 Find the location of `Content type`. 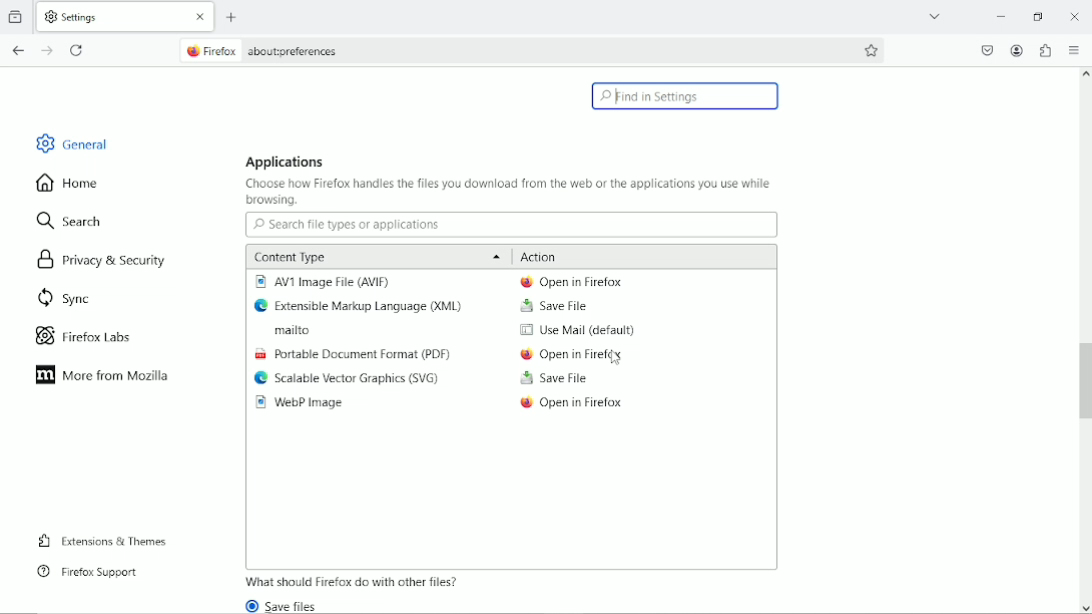

Content type is located at coordinates (374, 256).